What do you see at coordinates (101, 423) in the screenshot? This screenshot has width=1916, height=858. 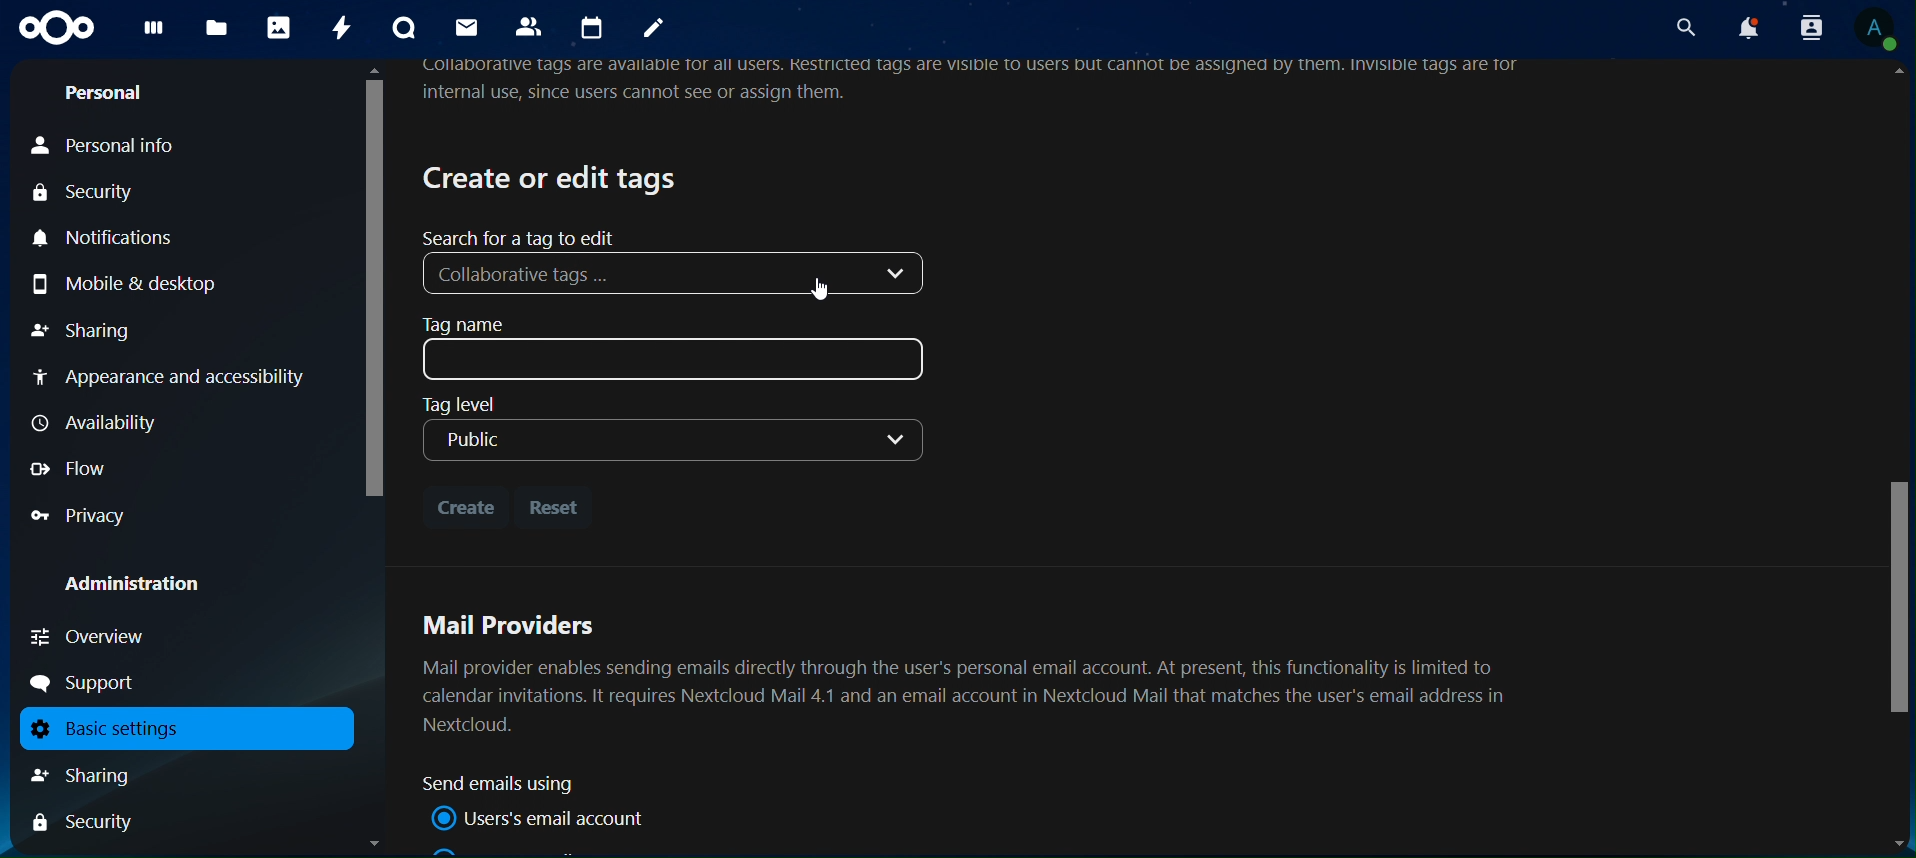 I see `availability` at bounding box center [101, 423].